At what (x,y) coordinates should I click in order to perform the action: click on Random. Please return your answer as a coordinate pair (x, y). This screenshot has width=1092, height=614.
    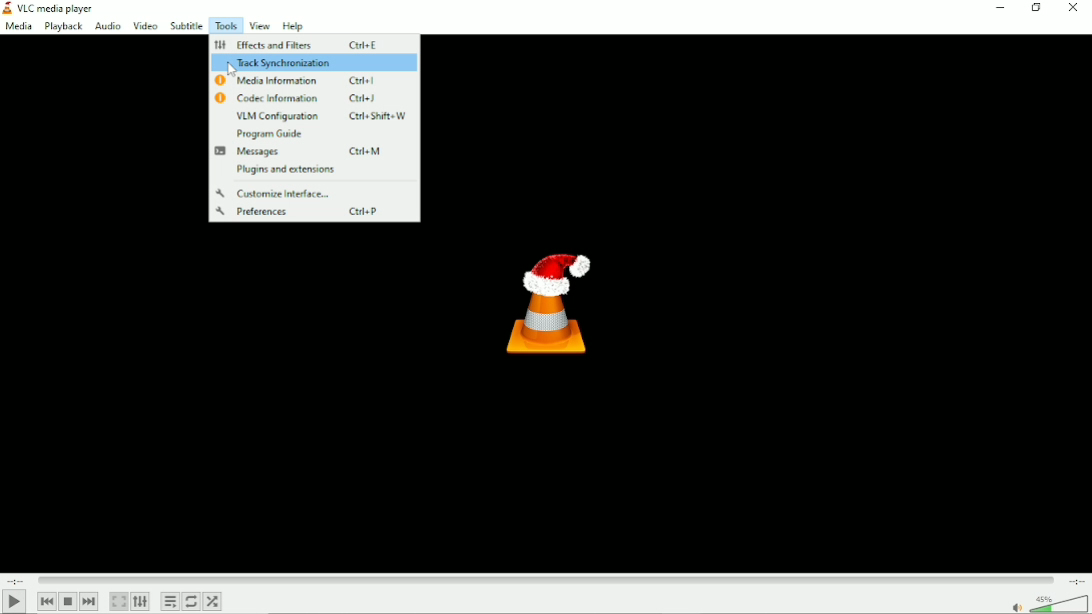
    Looking at the image, I should click on (213, 601).